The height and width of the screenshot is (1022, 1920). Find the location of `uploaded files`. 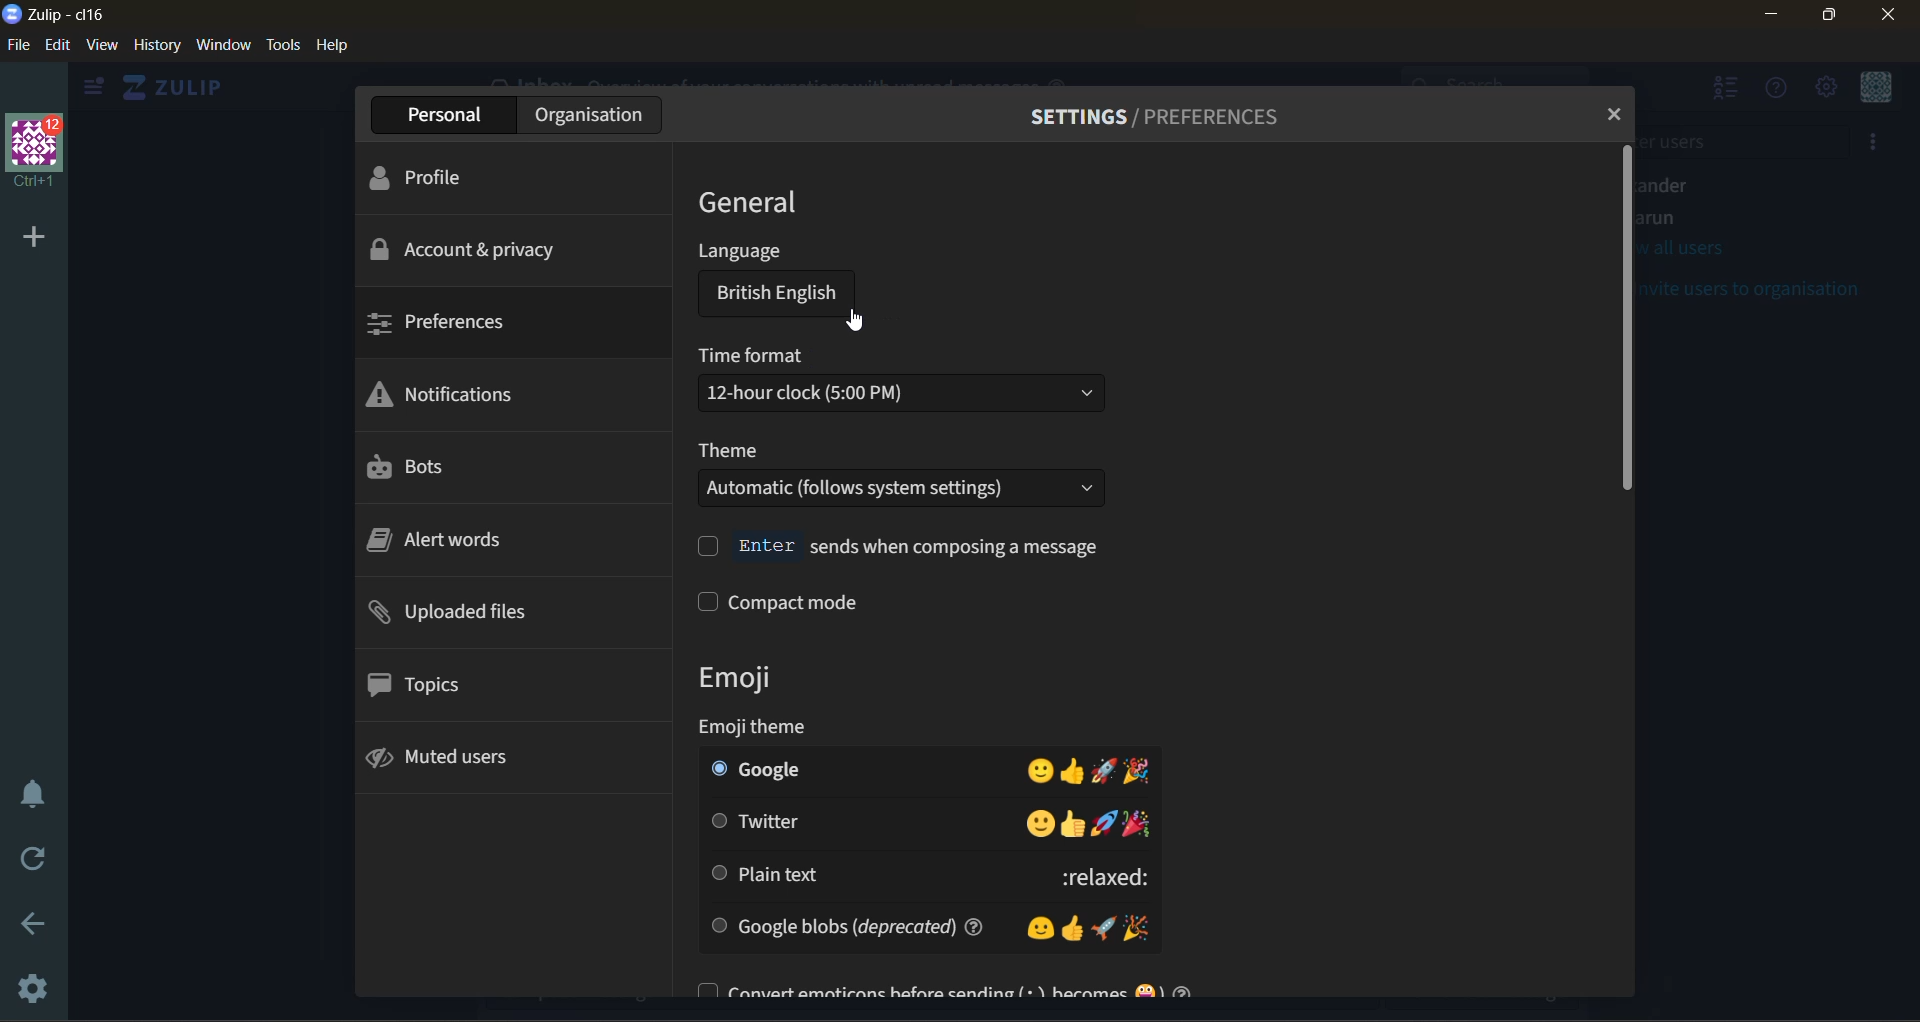

uploaded files is located at coordinates (472, 615).